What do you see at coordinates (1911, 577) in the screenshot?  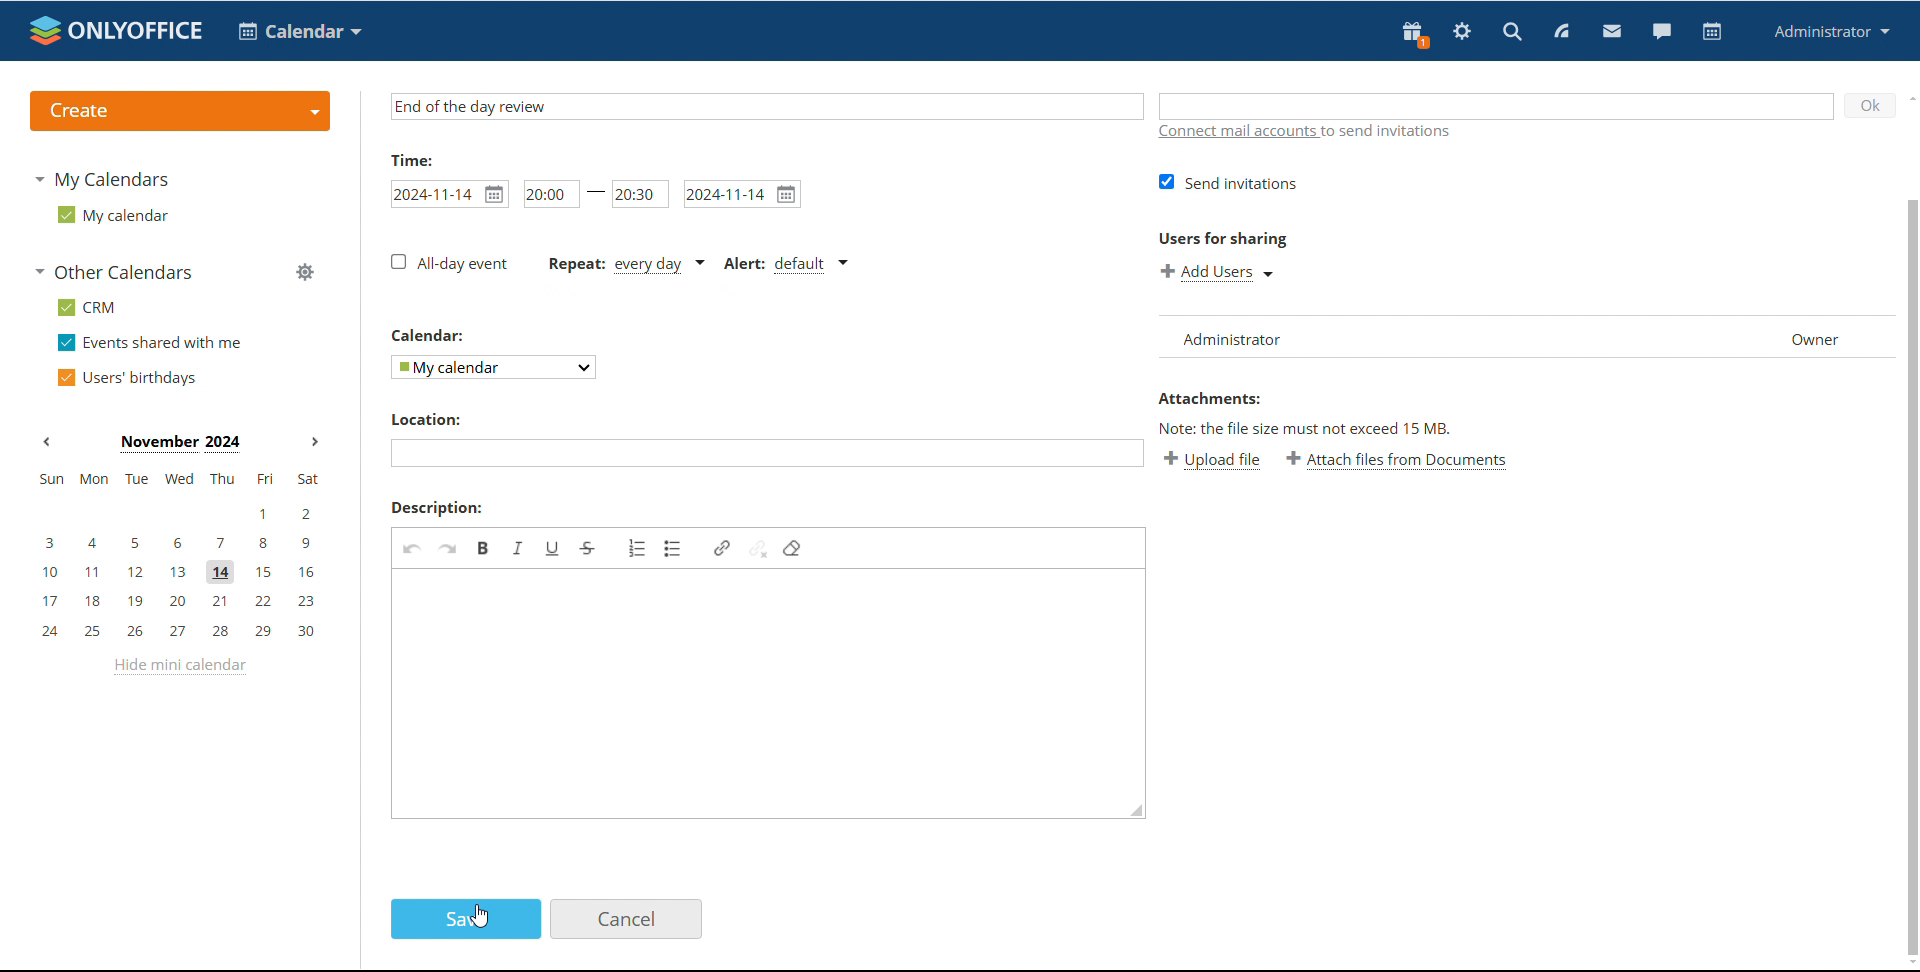 I see `Vertical scroll bar` at bounding box center [1911, 577].